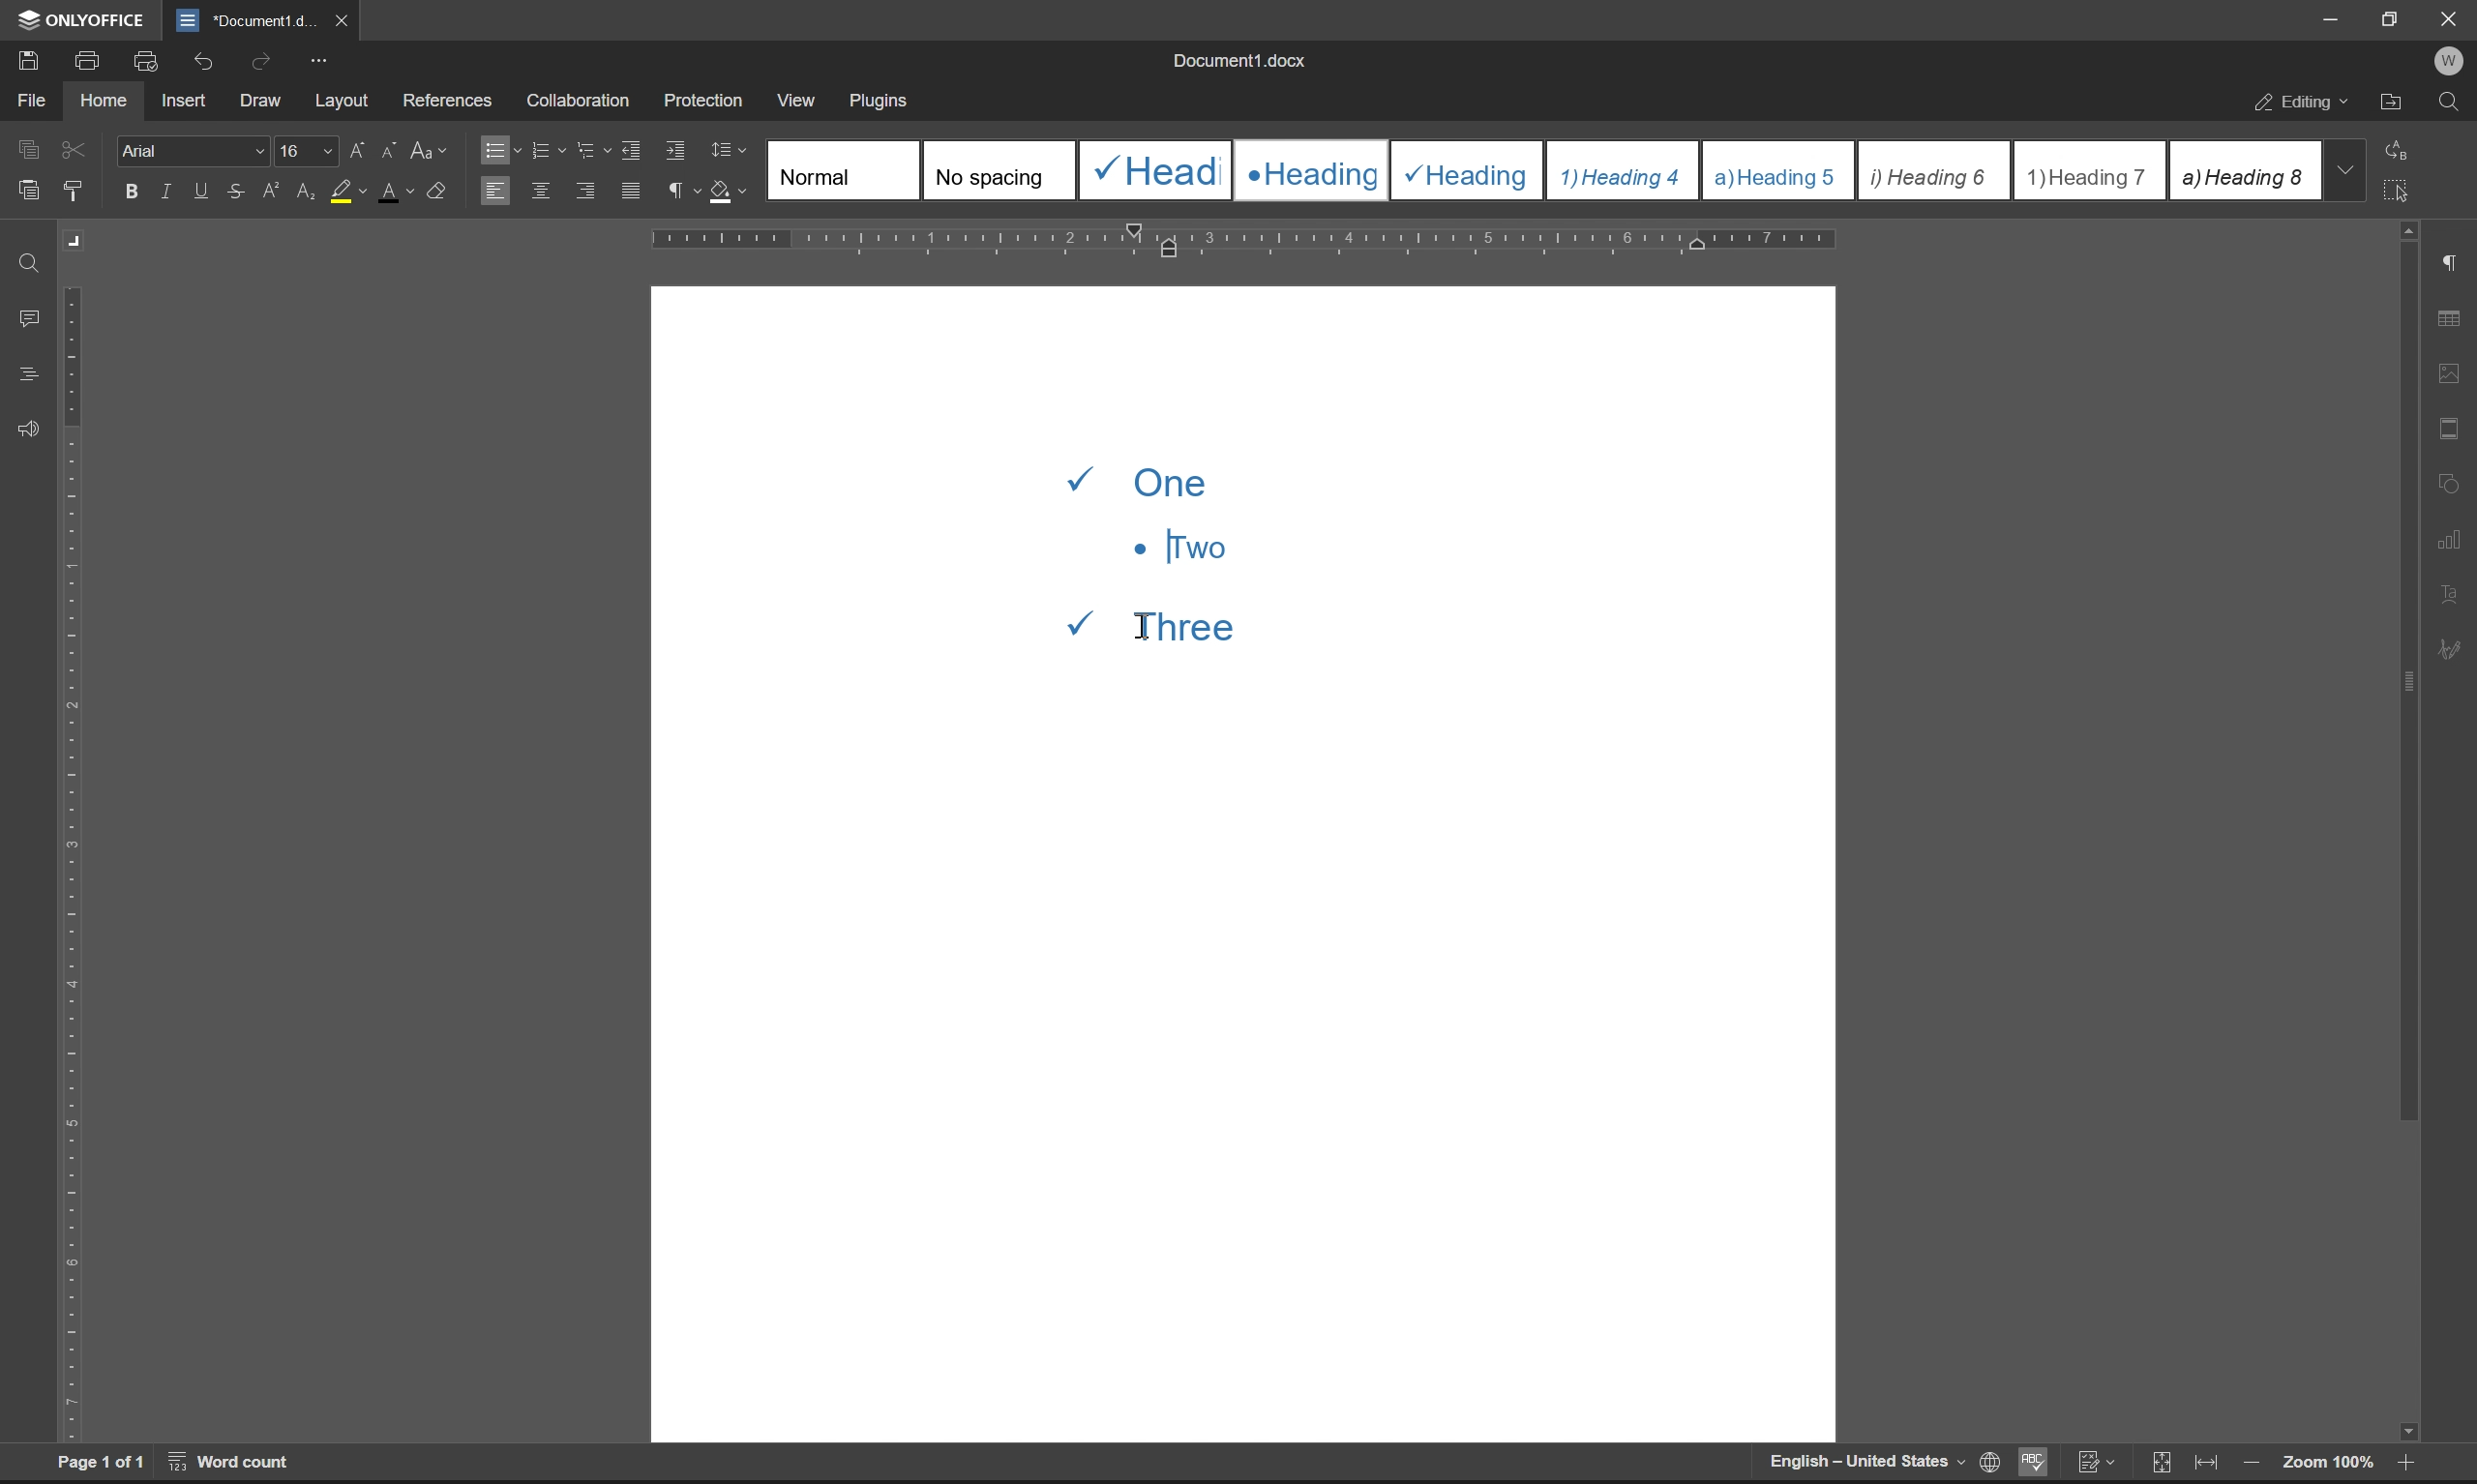 Image resolution: width=2477 pixels, height=1484 pixels. What do you see at coordinates (28, 375) in the screenshot?
I see `headings` at bounding box center [28, 375].